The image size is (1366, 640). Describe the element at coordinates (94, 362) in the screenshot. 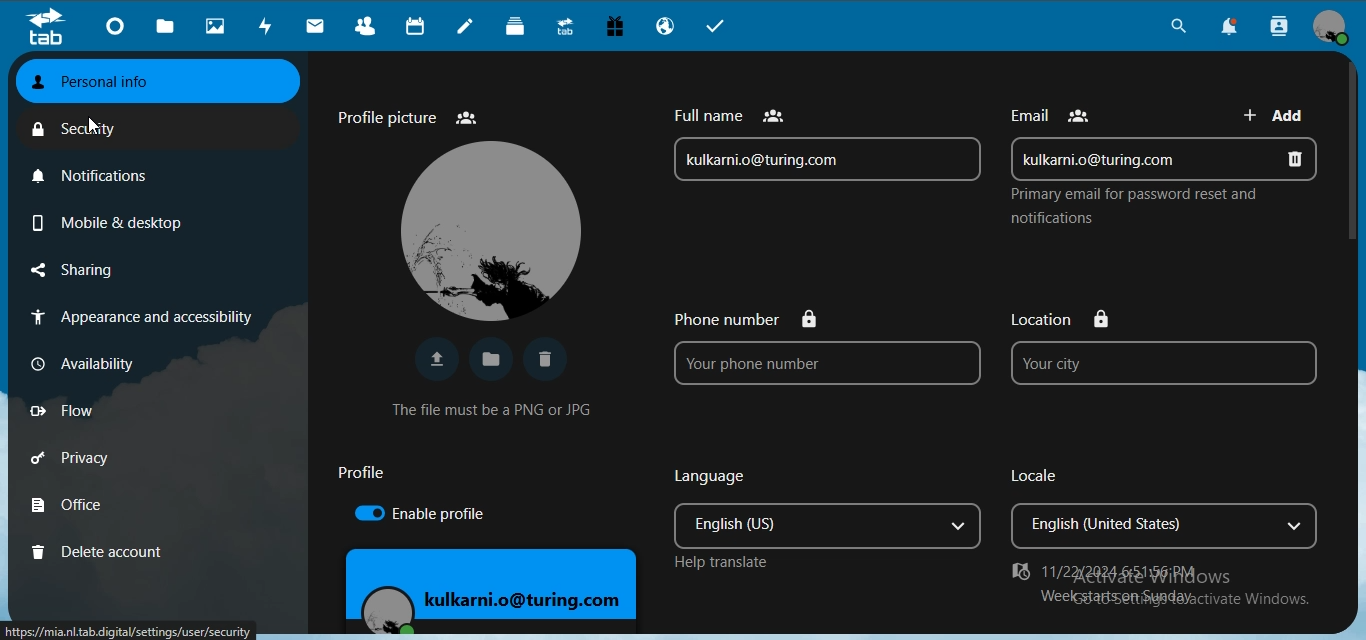

I see `availability` at that location.